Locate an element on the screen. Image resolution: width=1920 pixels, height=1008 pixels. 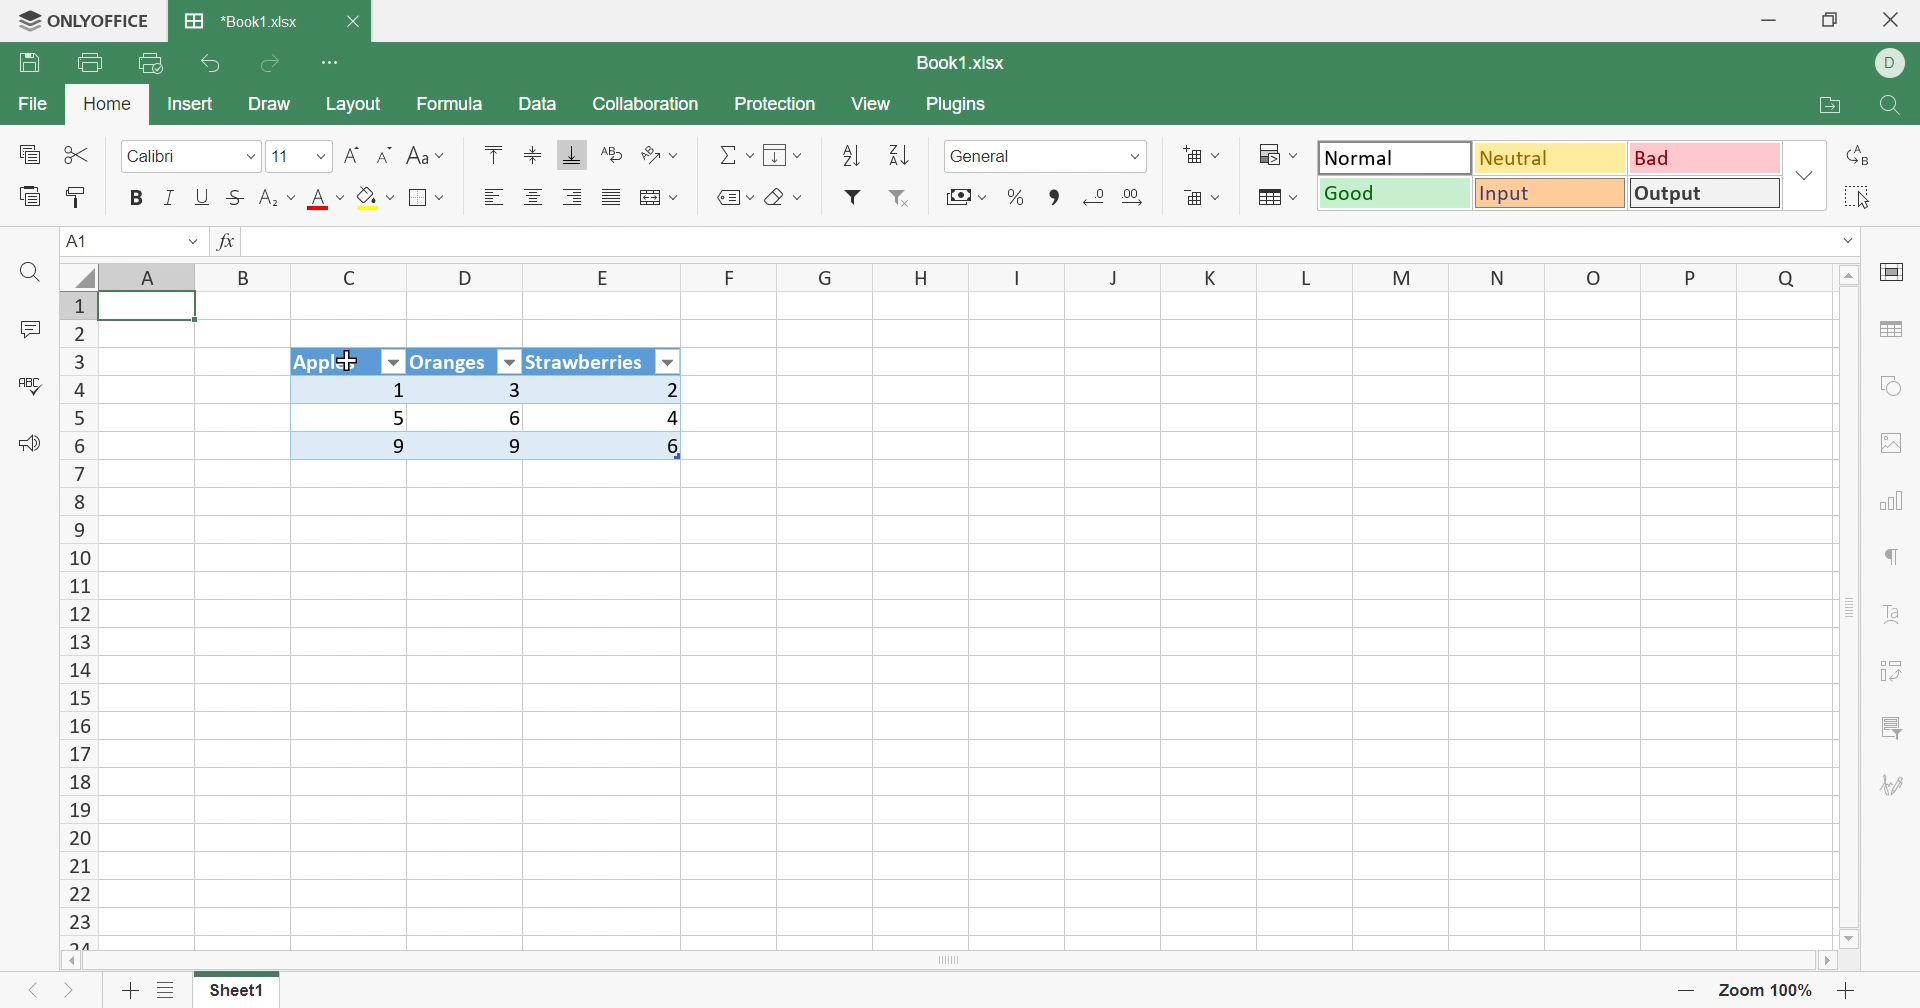
Strikethrough is located at coordinates (239, 197).